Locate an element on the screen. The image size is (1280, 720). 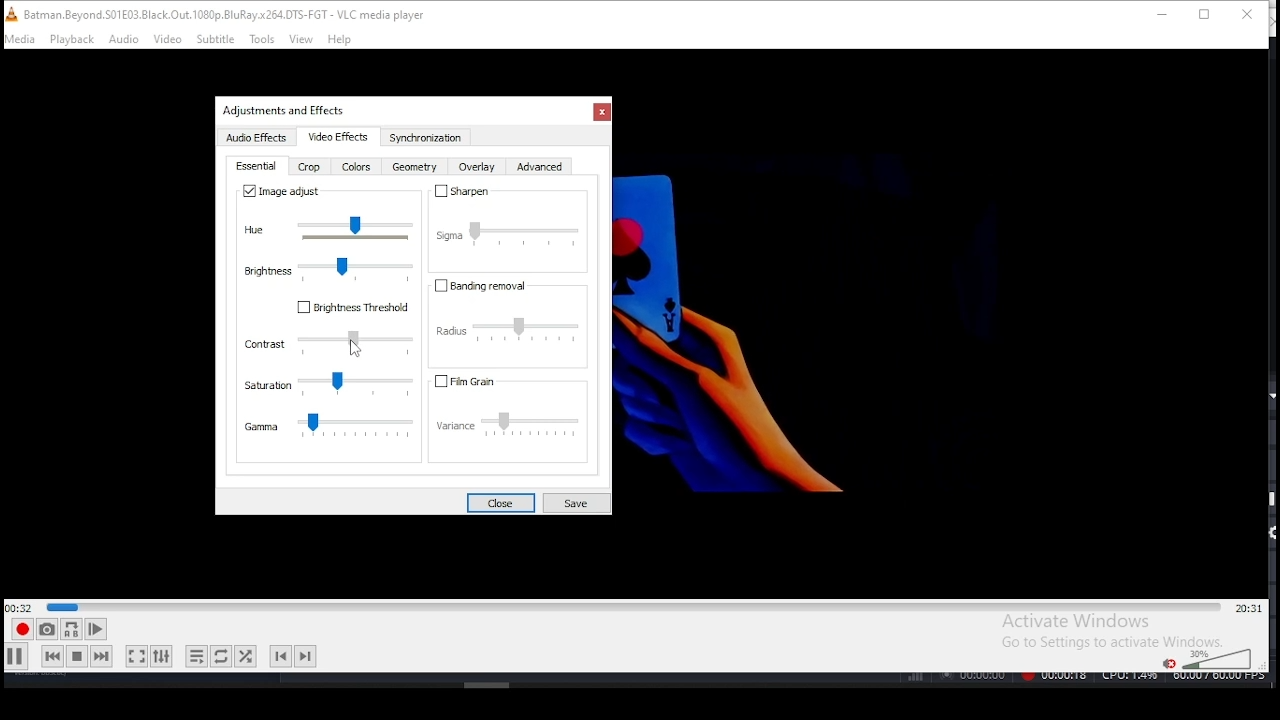
close is located at coordinates (499, 501).